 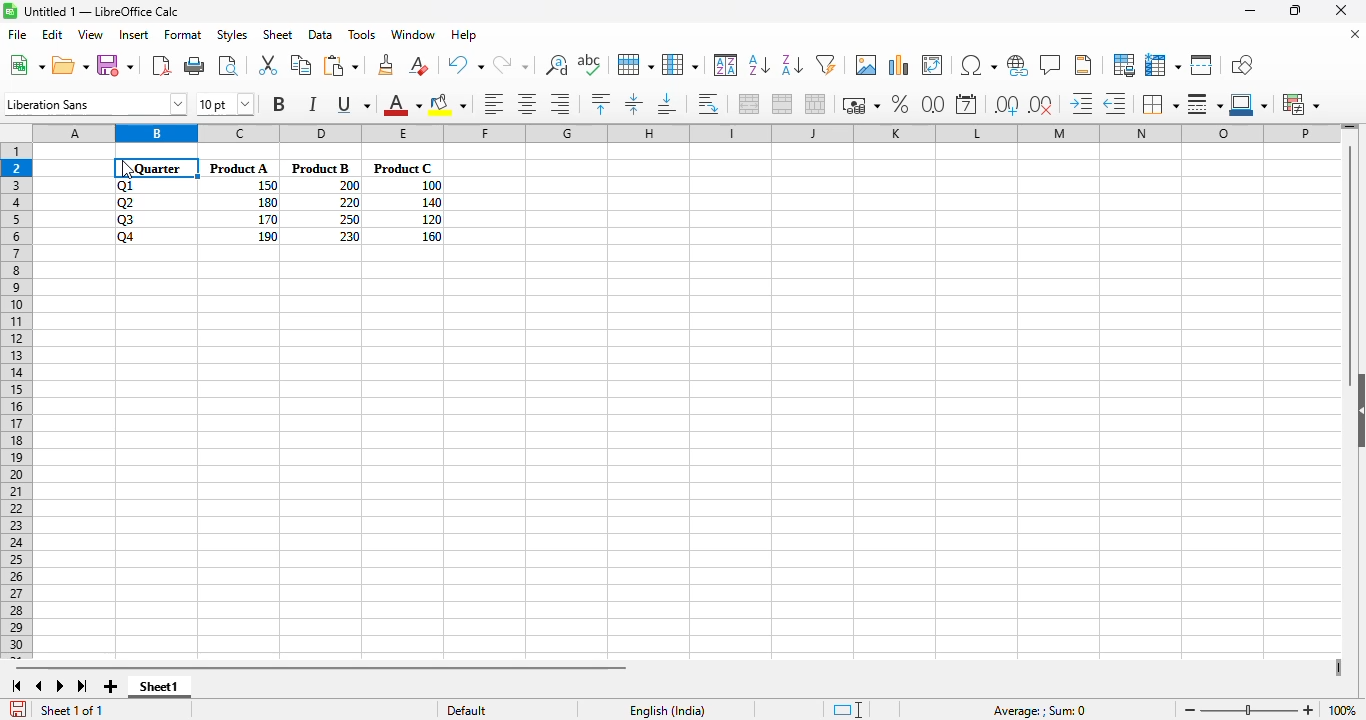 I want to click on edit, so click(x=53, y=34).